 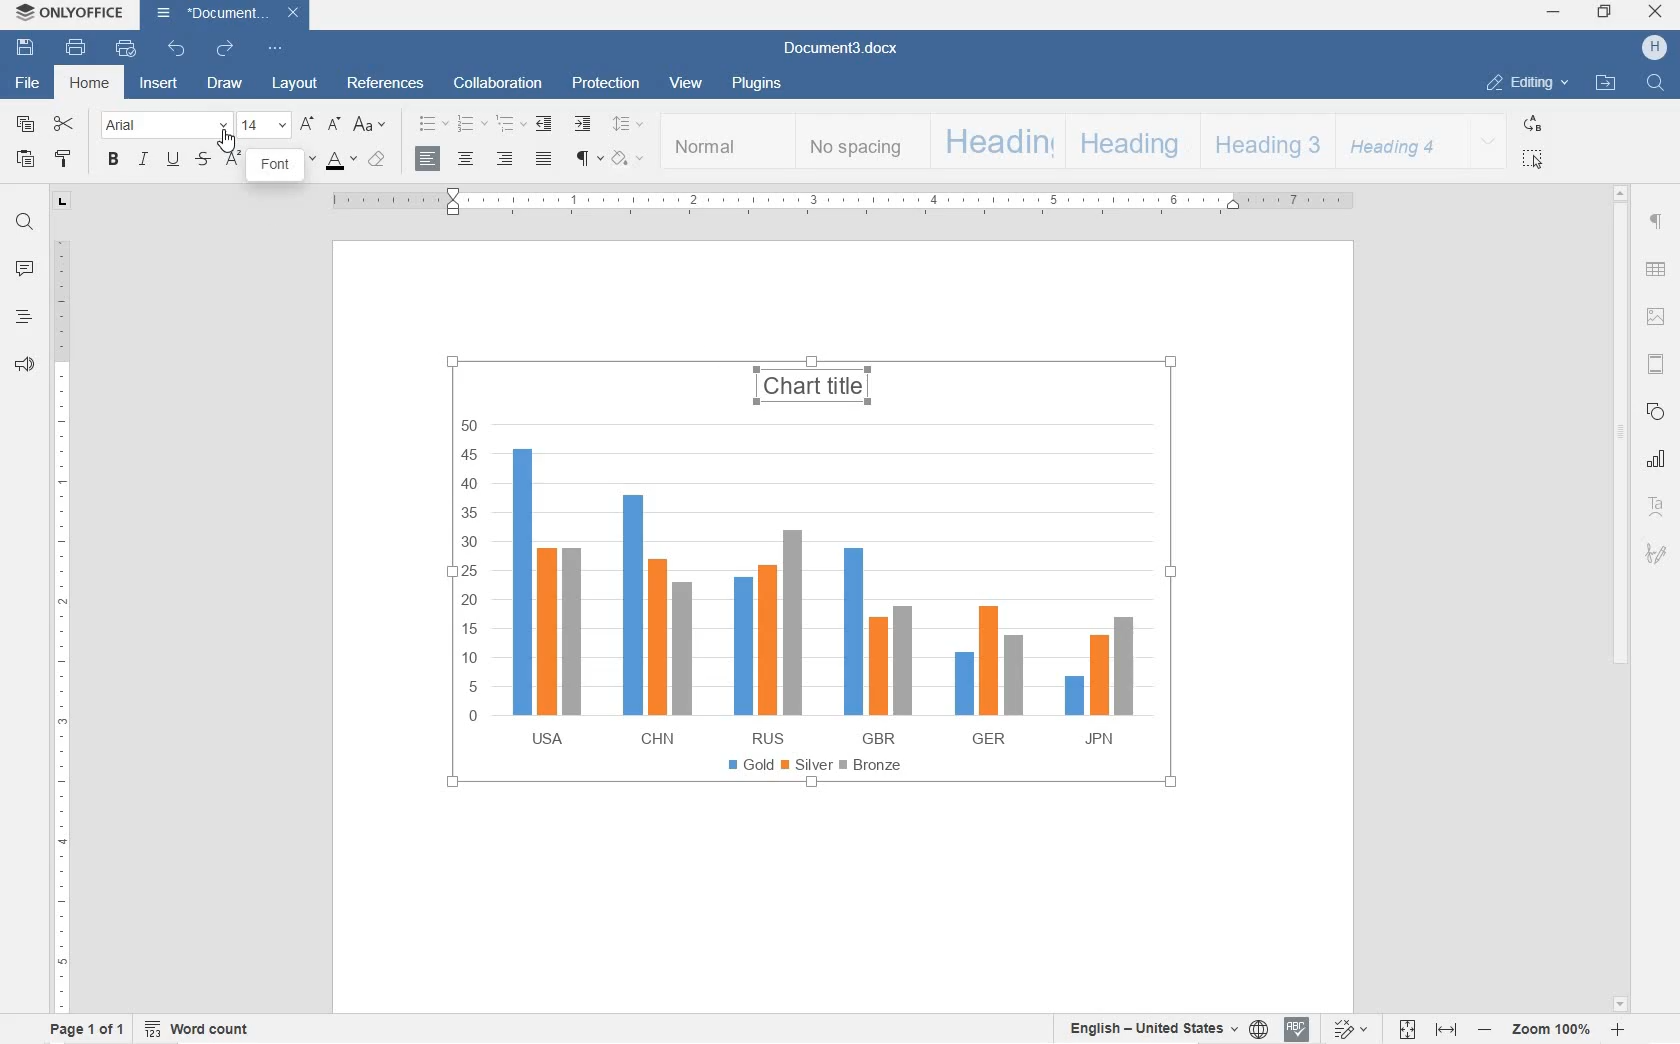 I want to click on FONT COLOR, so click(x=341, y=162).